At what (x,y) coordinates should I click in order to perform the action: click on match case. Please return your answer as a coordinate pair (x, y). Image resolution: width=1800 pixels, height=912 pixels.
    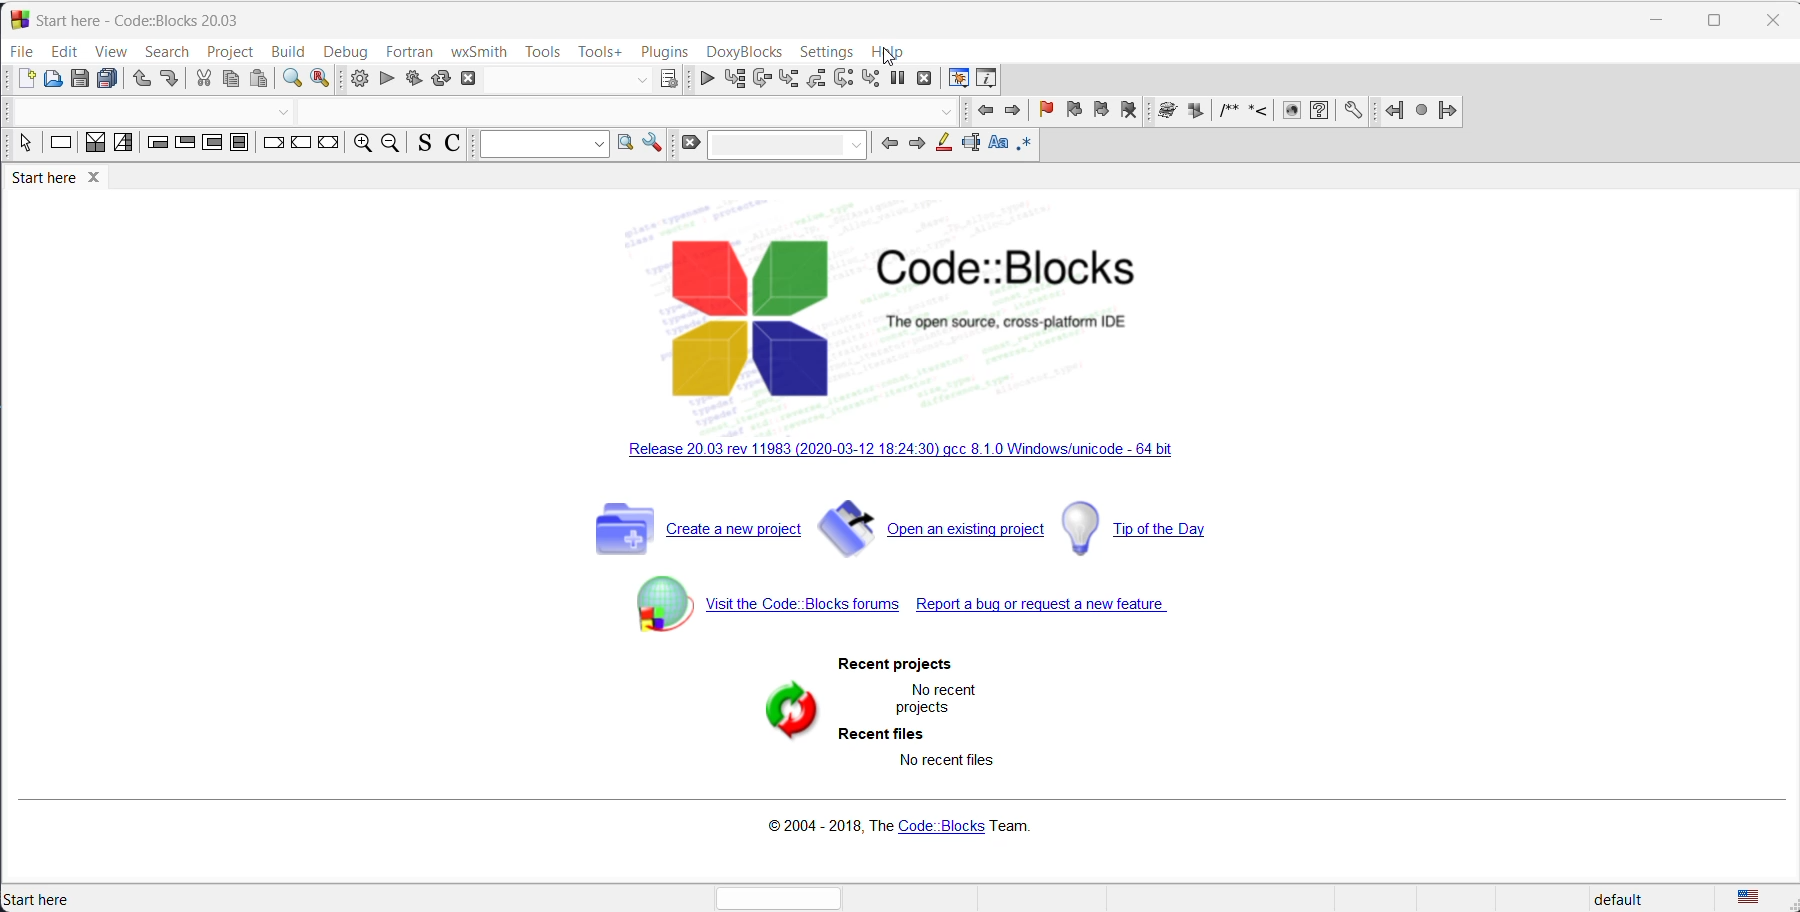
    Looking at the image, I should click on (998, 149).